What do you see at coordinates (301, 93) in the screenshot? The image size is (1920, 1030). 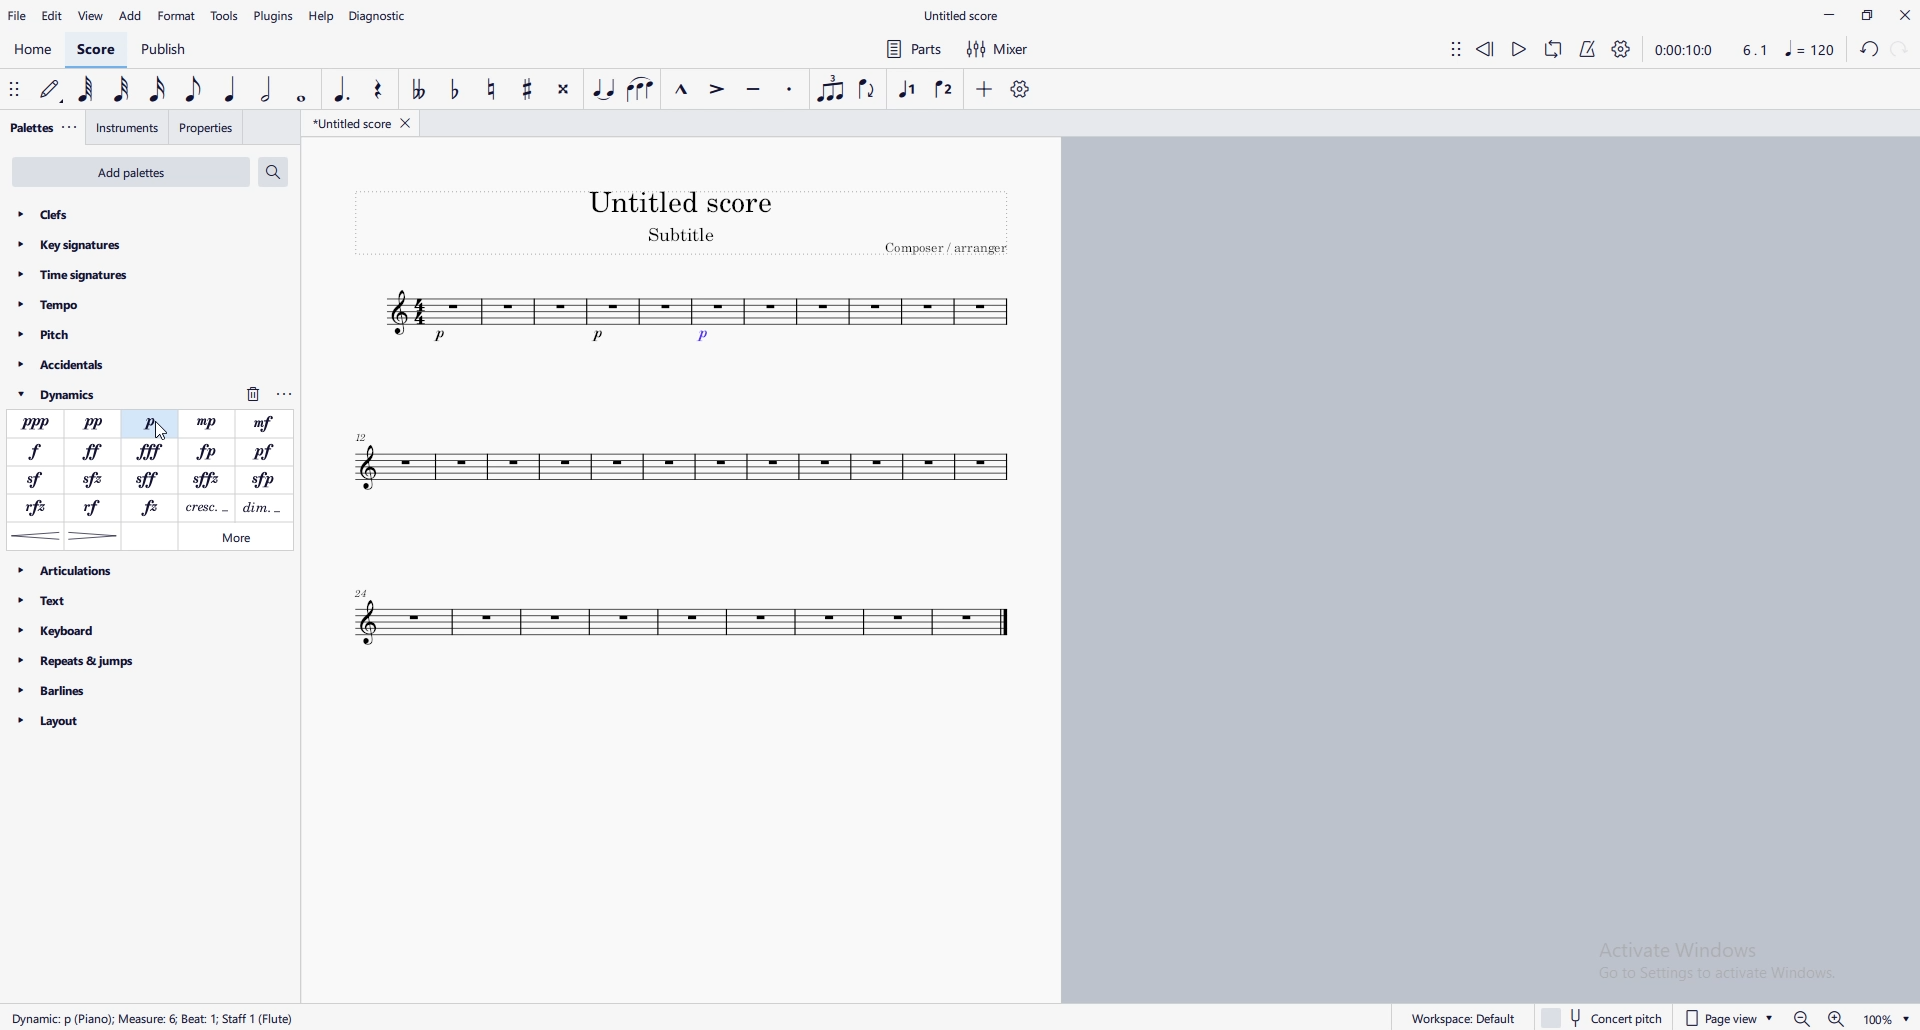 I see `whole dot` at bounding box center [301, 93].